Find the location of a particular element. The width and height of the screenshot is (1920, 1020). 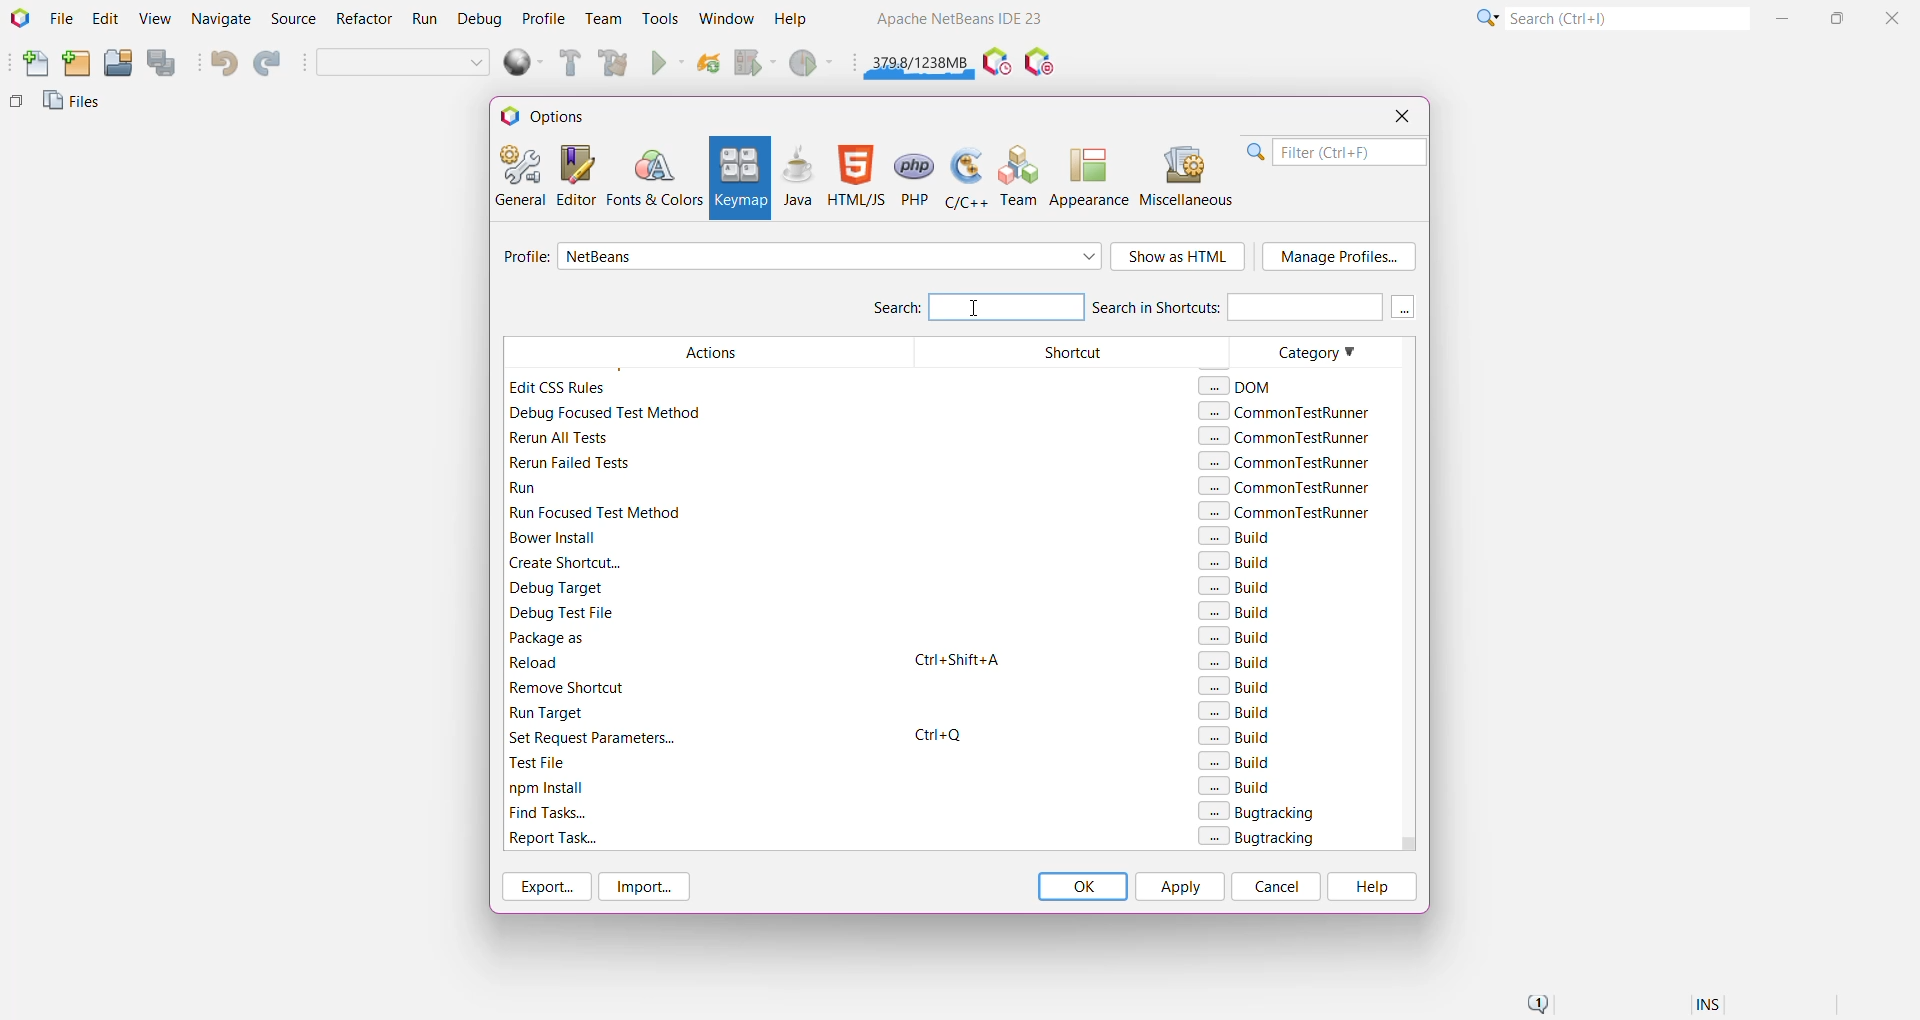

Actions is located at coordinates (704, 538).